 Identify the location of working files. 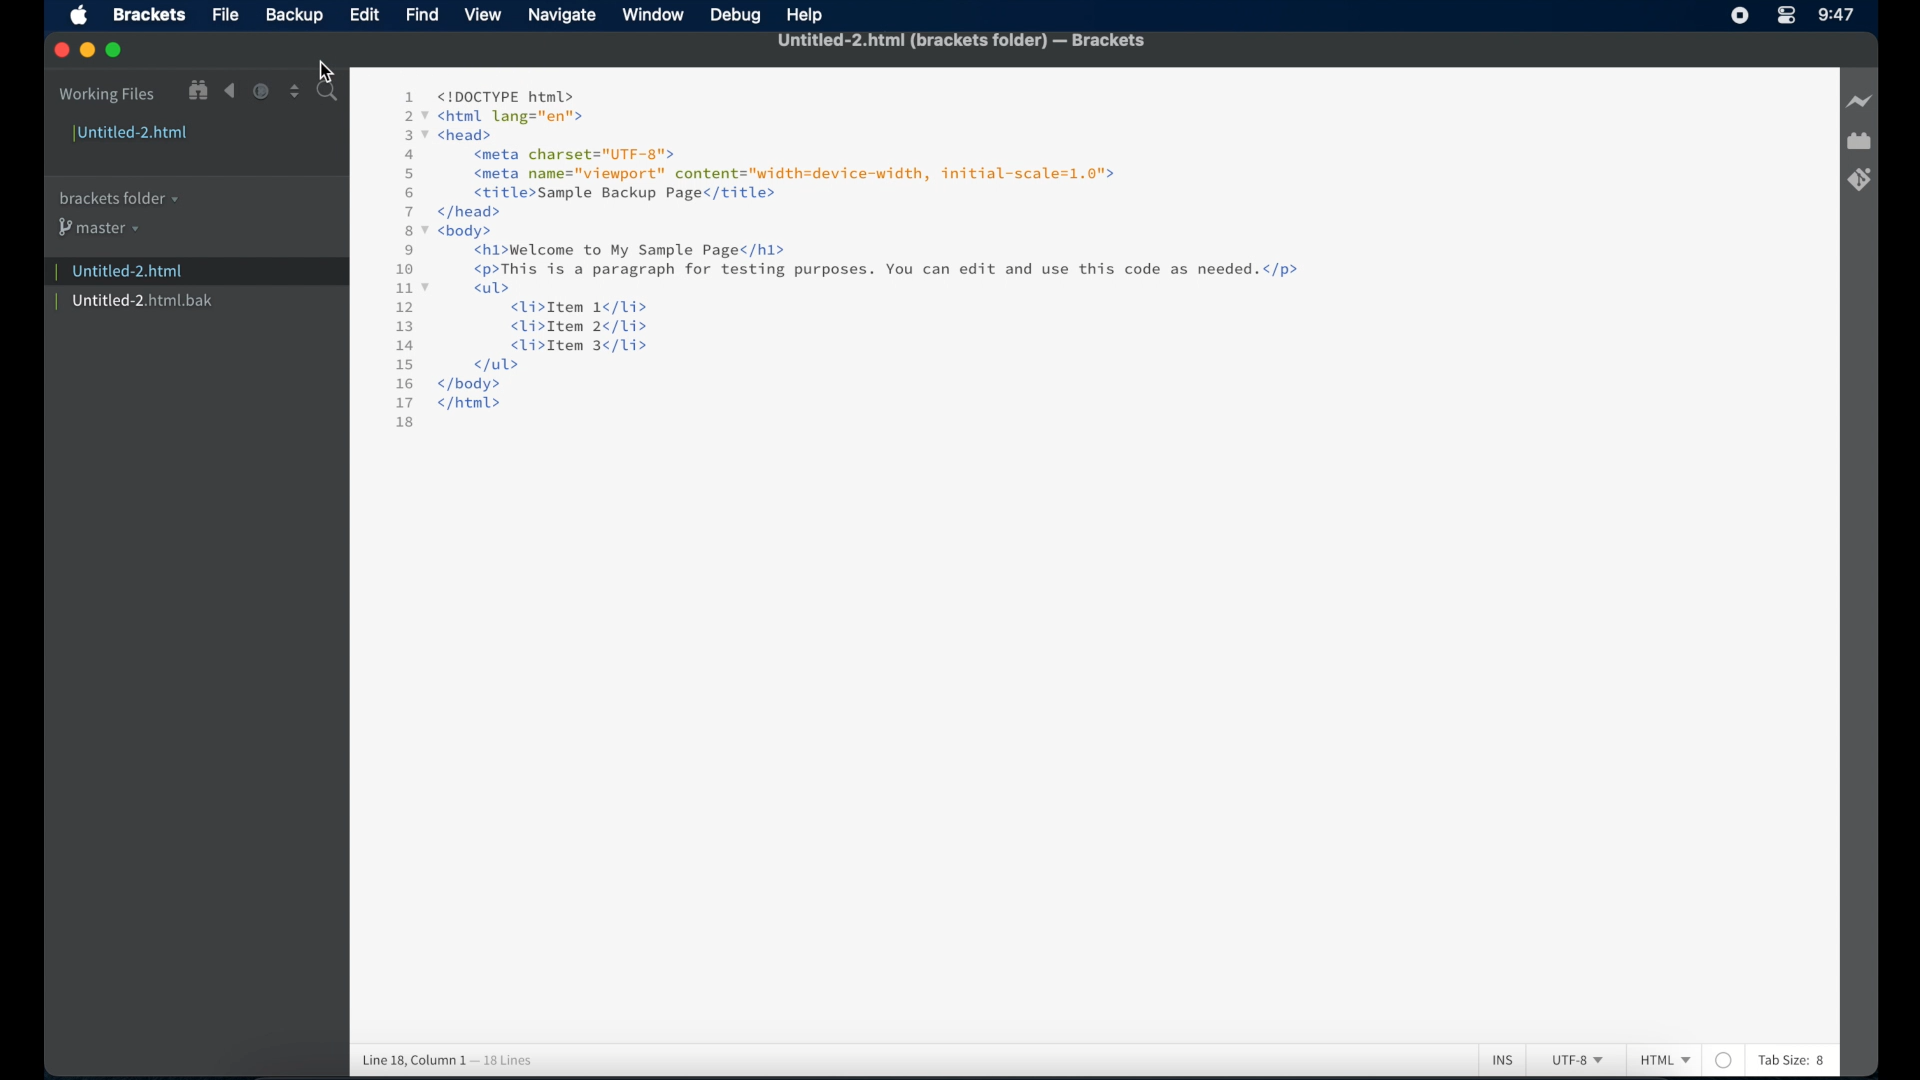
(107, 96).